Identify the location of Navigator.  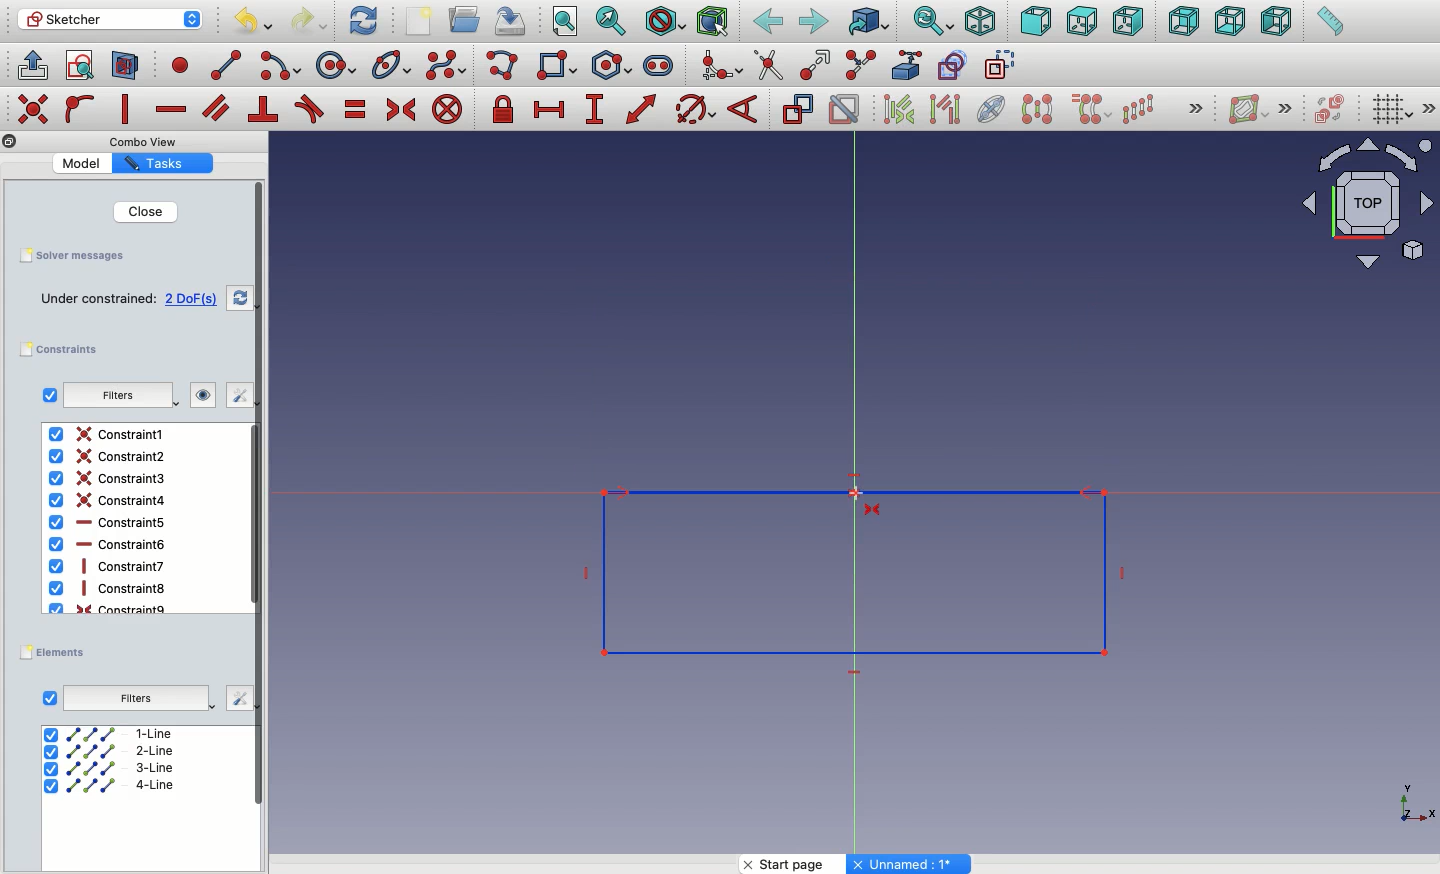
(1368, 204).